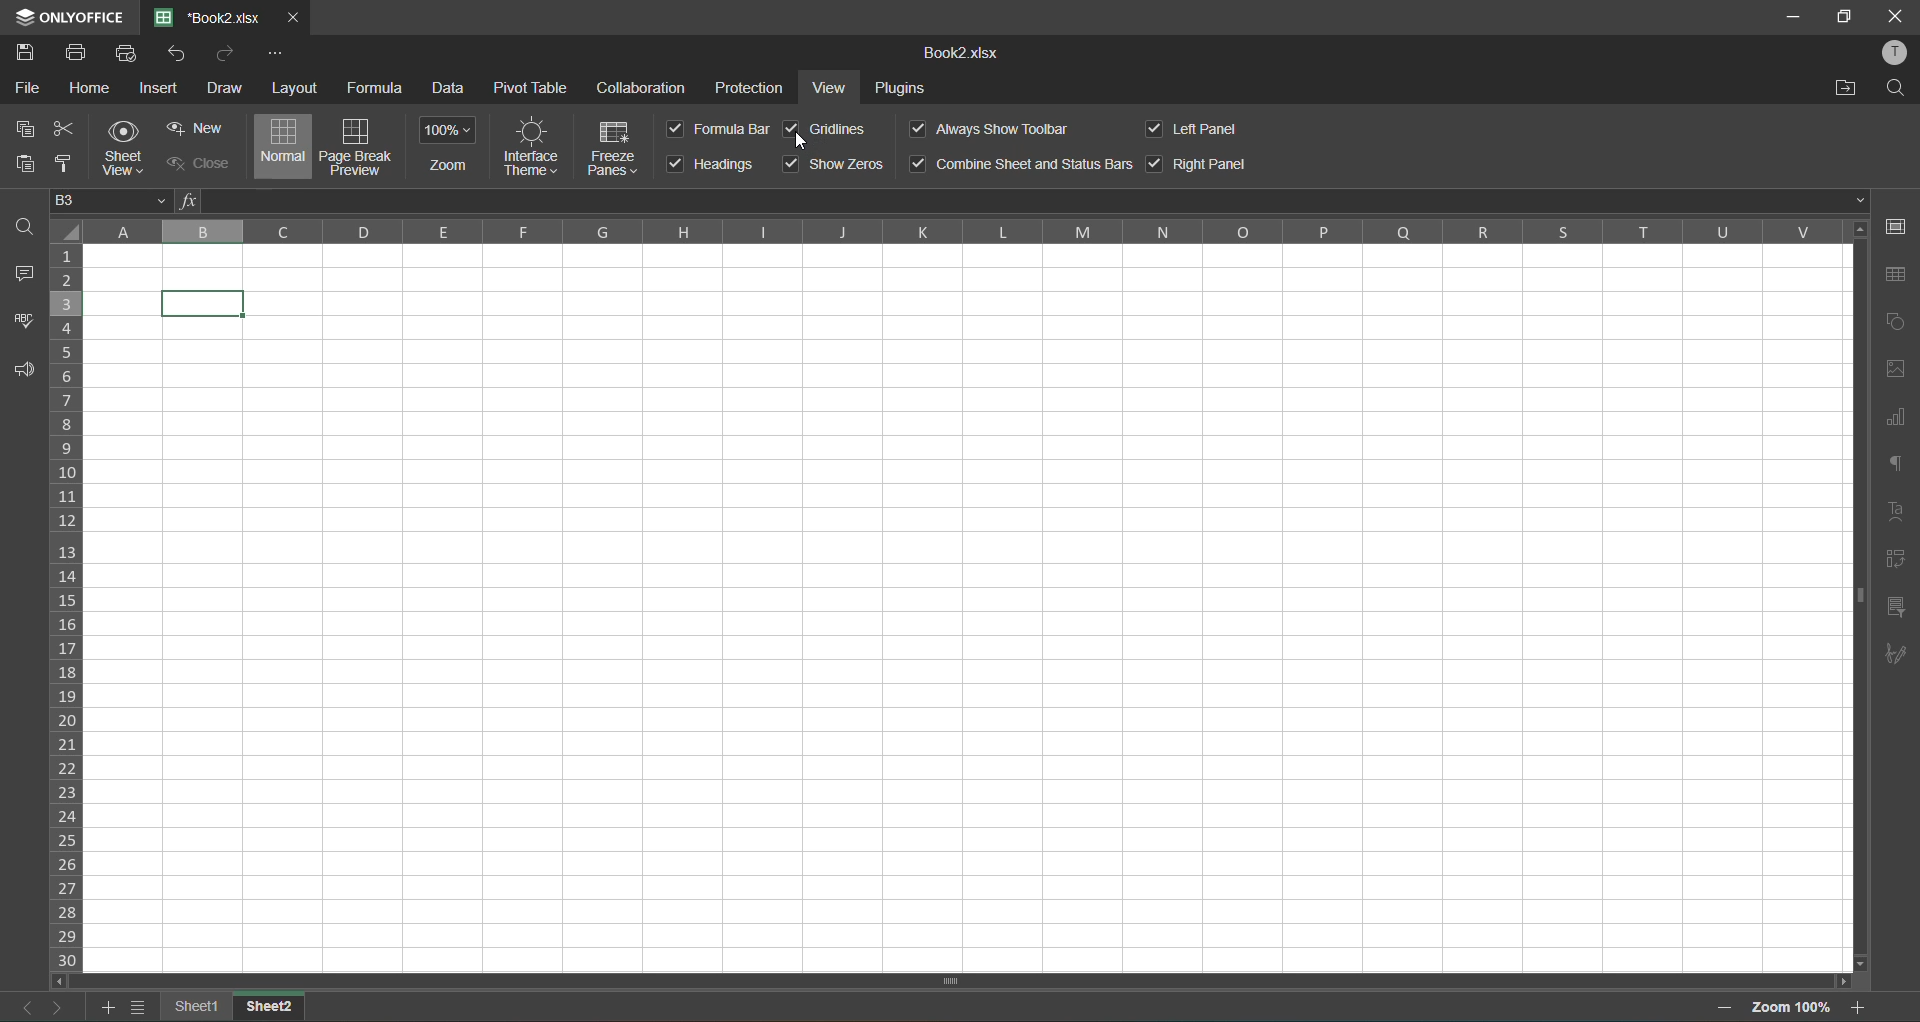  Describe the element at coordinates (1897, 508) in the screenshot. I see `text` at that location.